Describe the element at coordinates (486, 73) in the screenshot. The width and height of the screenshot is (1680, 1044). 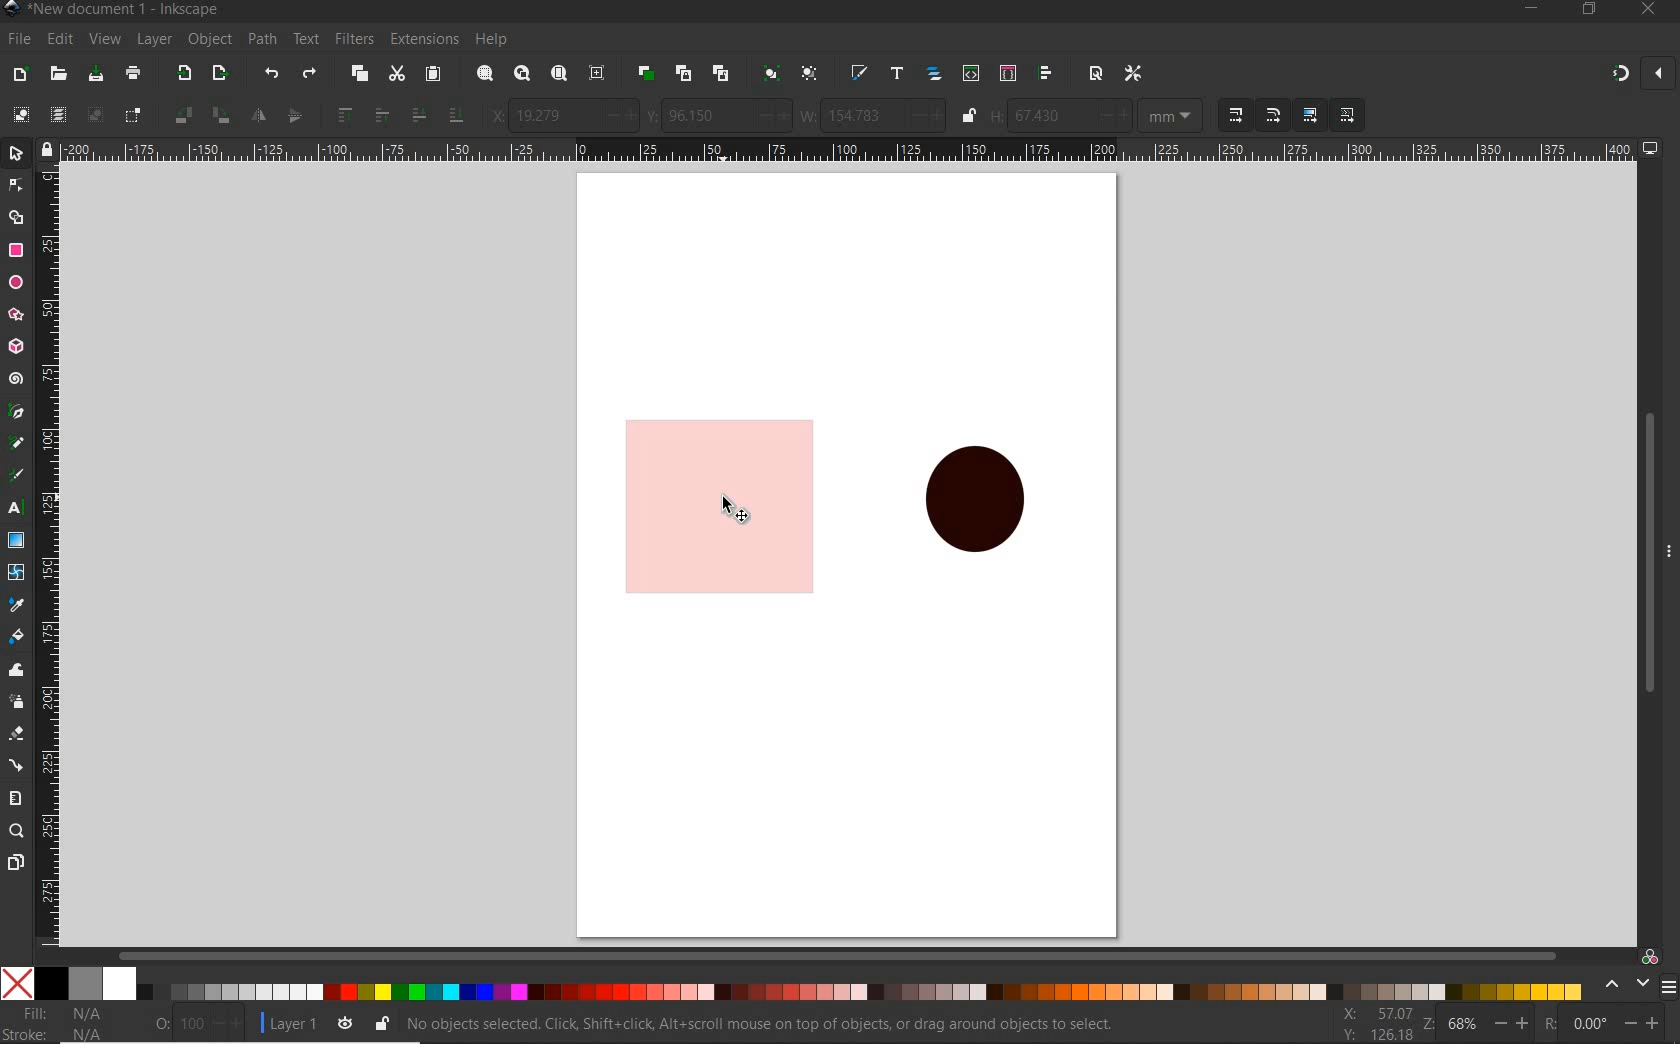
I see `zoom selection` at that location.